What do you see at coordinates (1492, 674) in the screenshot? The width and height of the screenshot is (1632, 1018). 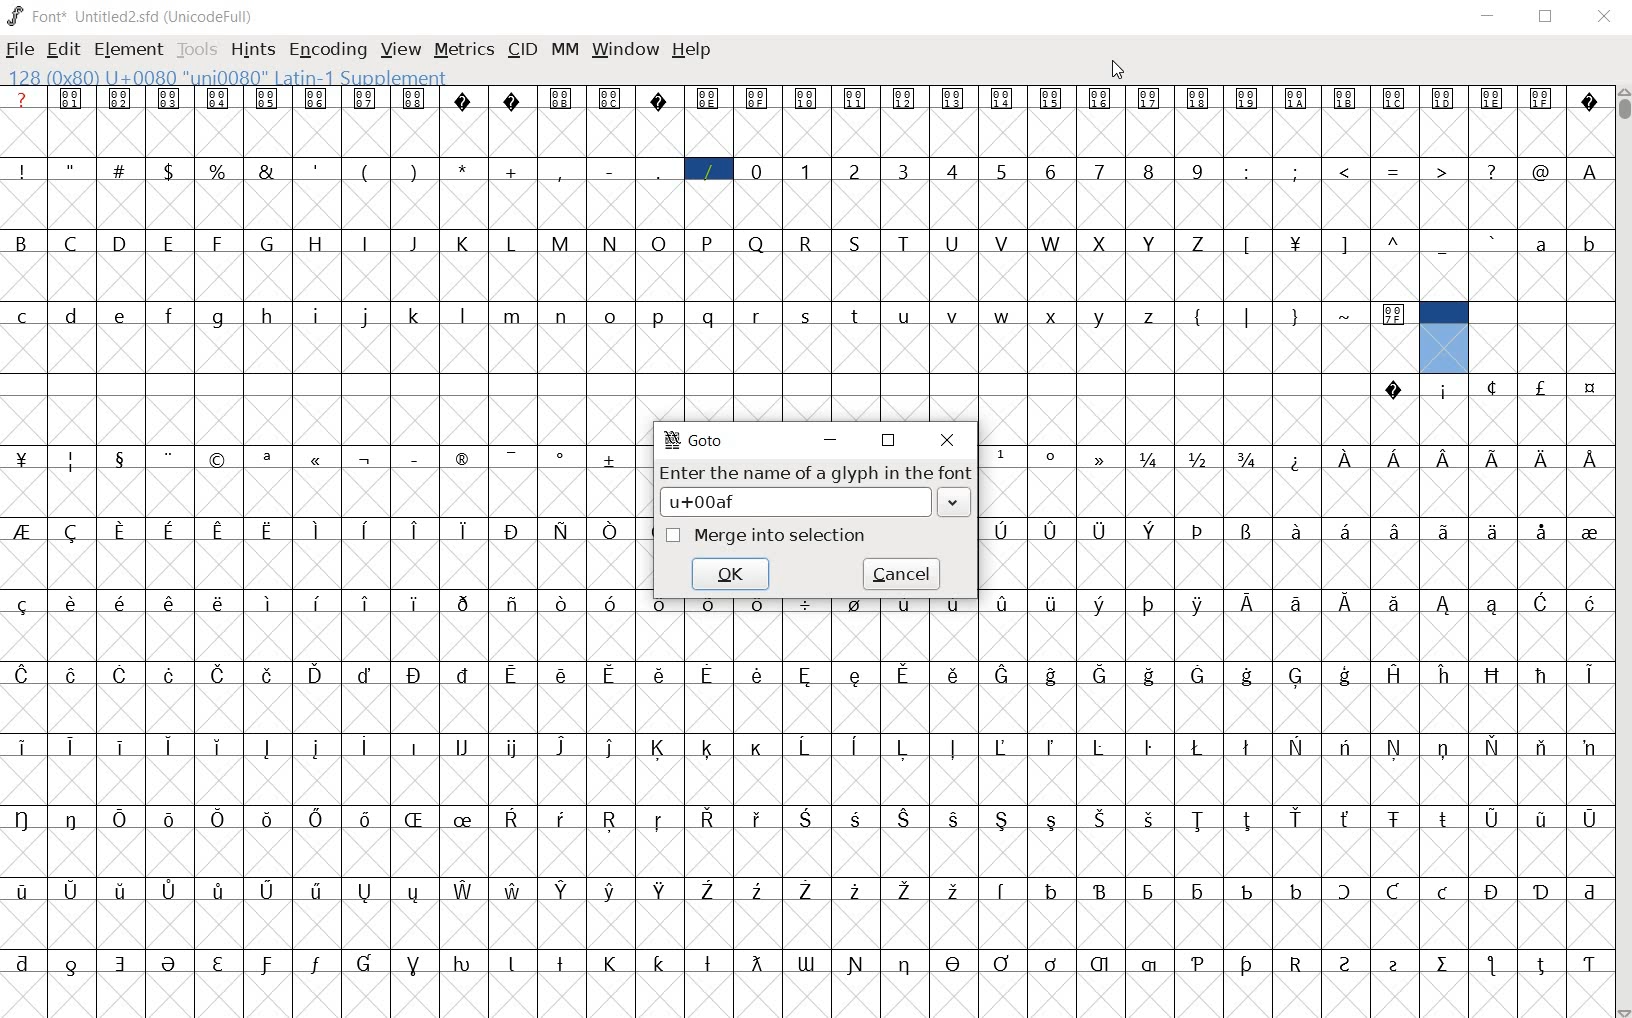 I see `Symbol` at bounding box center [1492, 674].